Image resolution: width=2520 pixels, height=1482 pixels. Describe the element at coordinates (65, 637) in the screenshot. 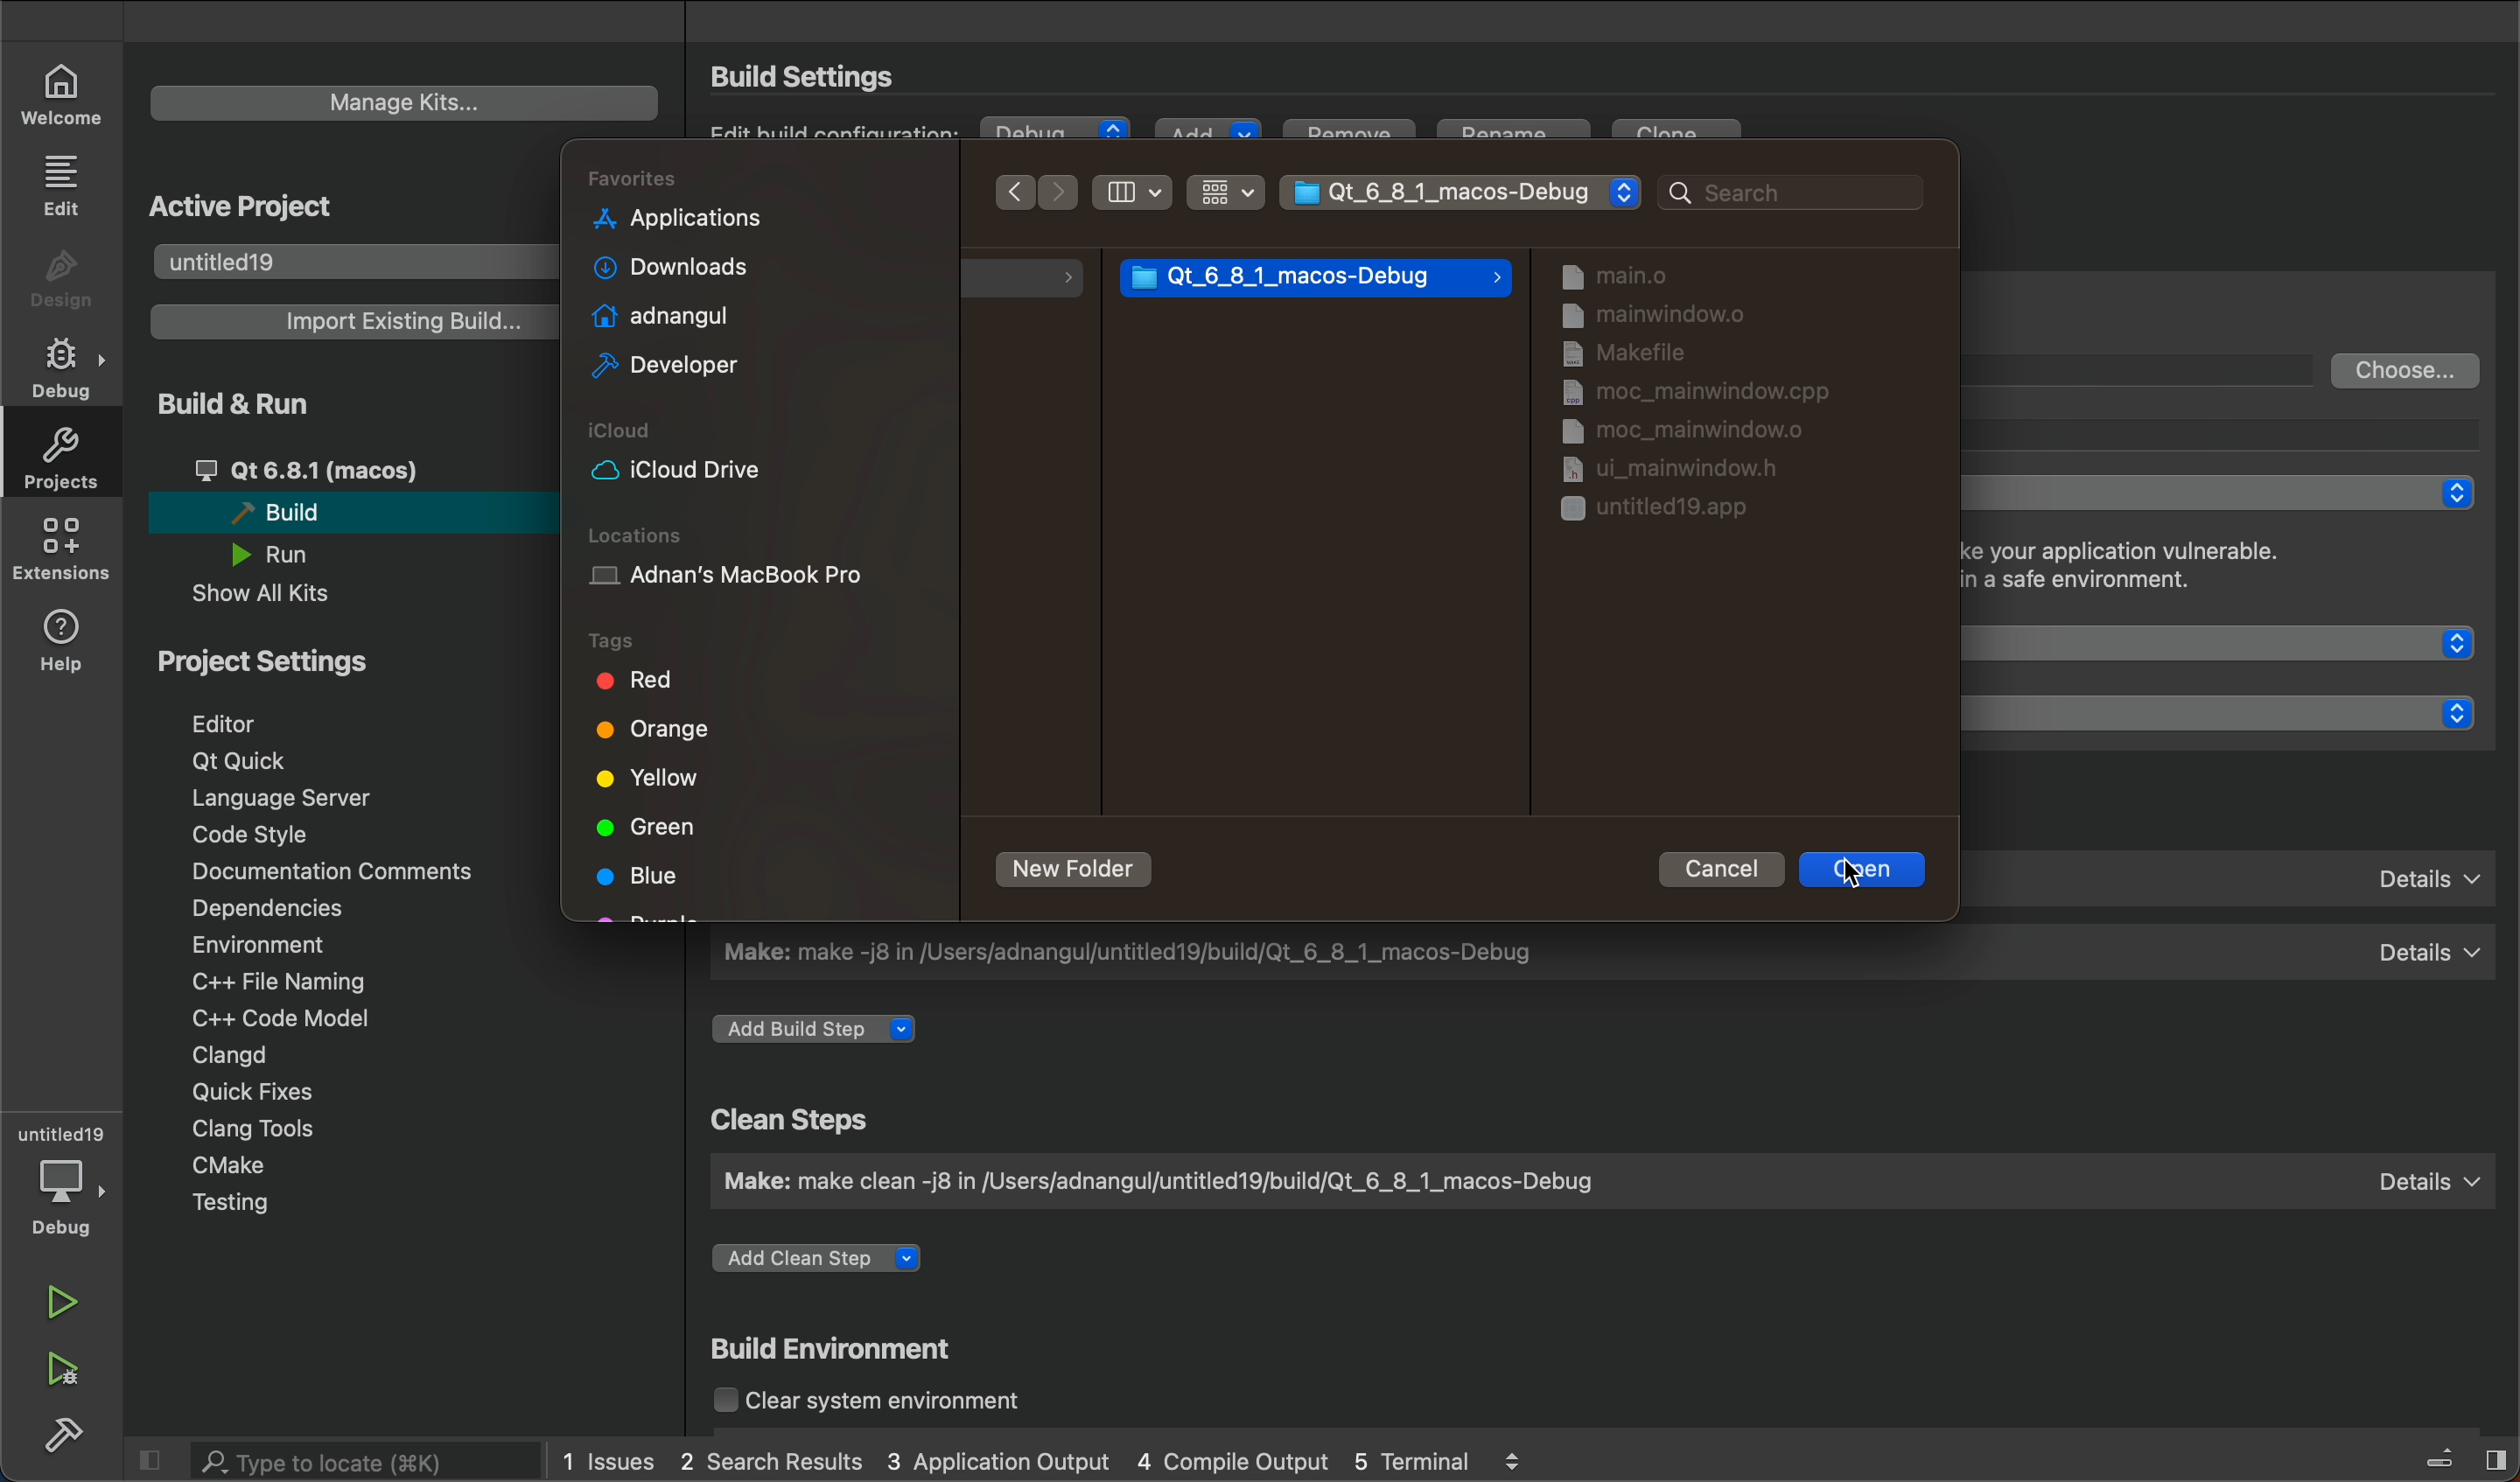

I see `help` at that location.